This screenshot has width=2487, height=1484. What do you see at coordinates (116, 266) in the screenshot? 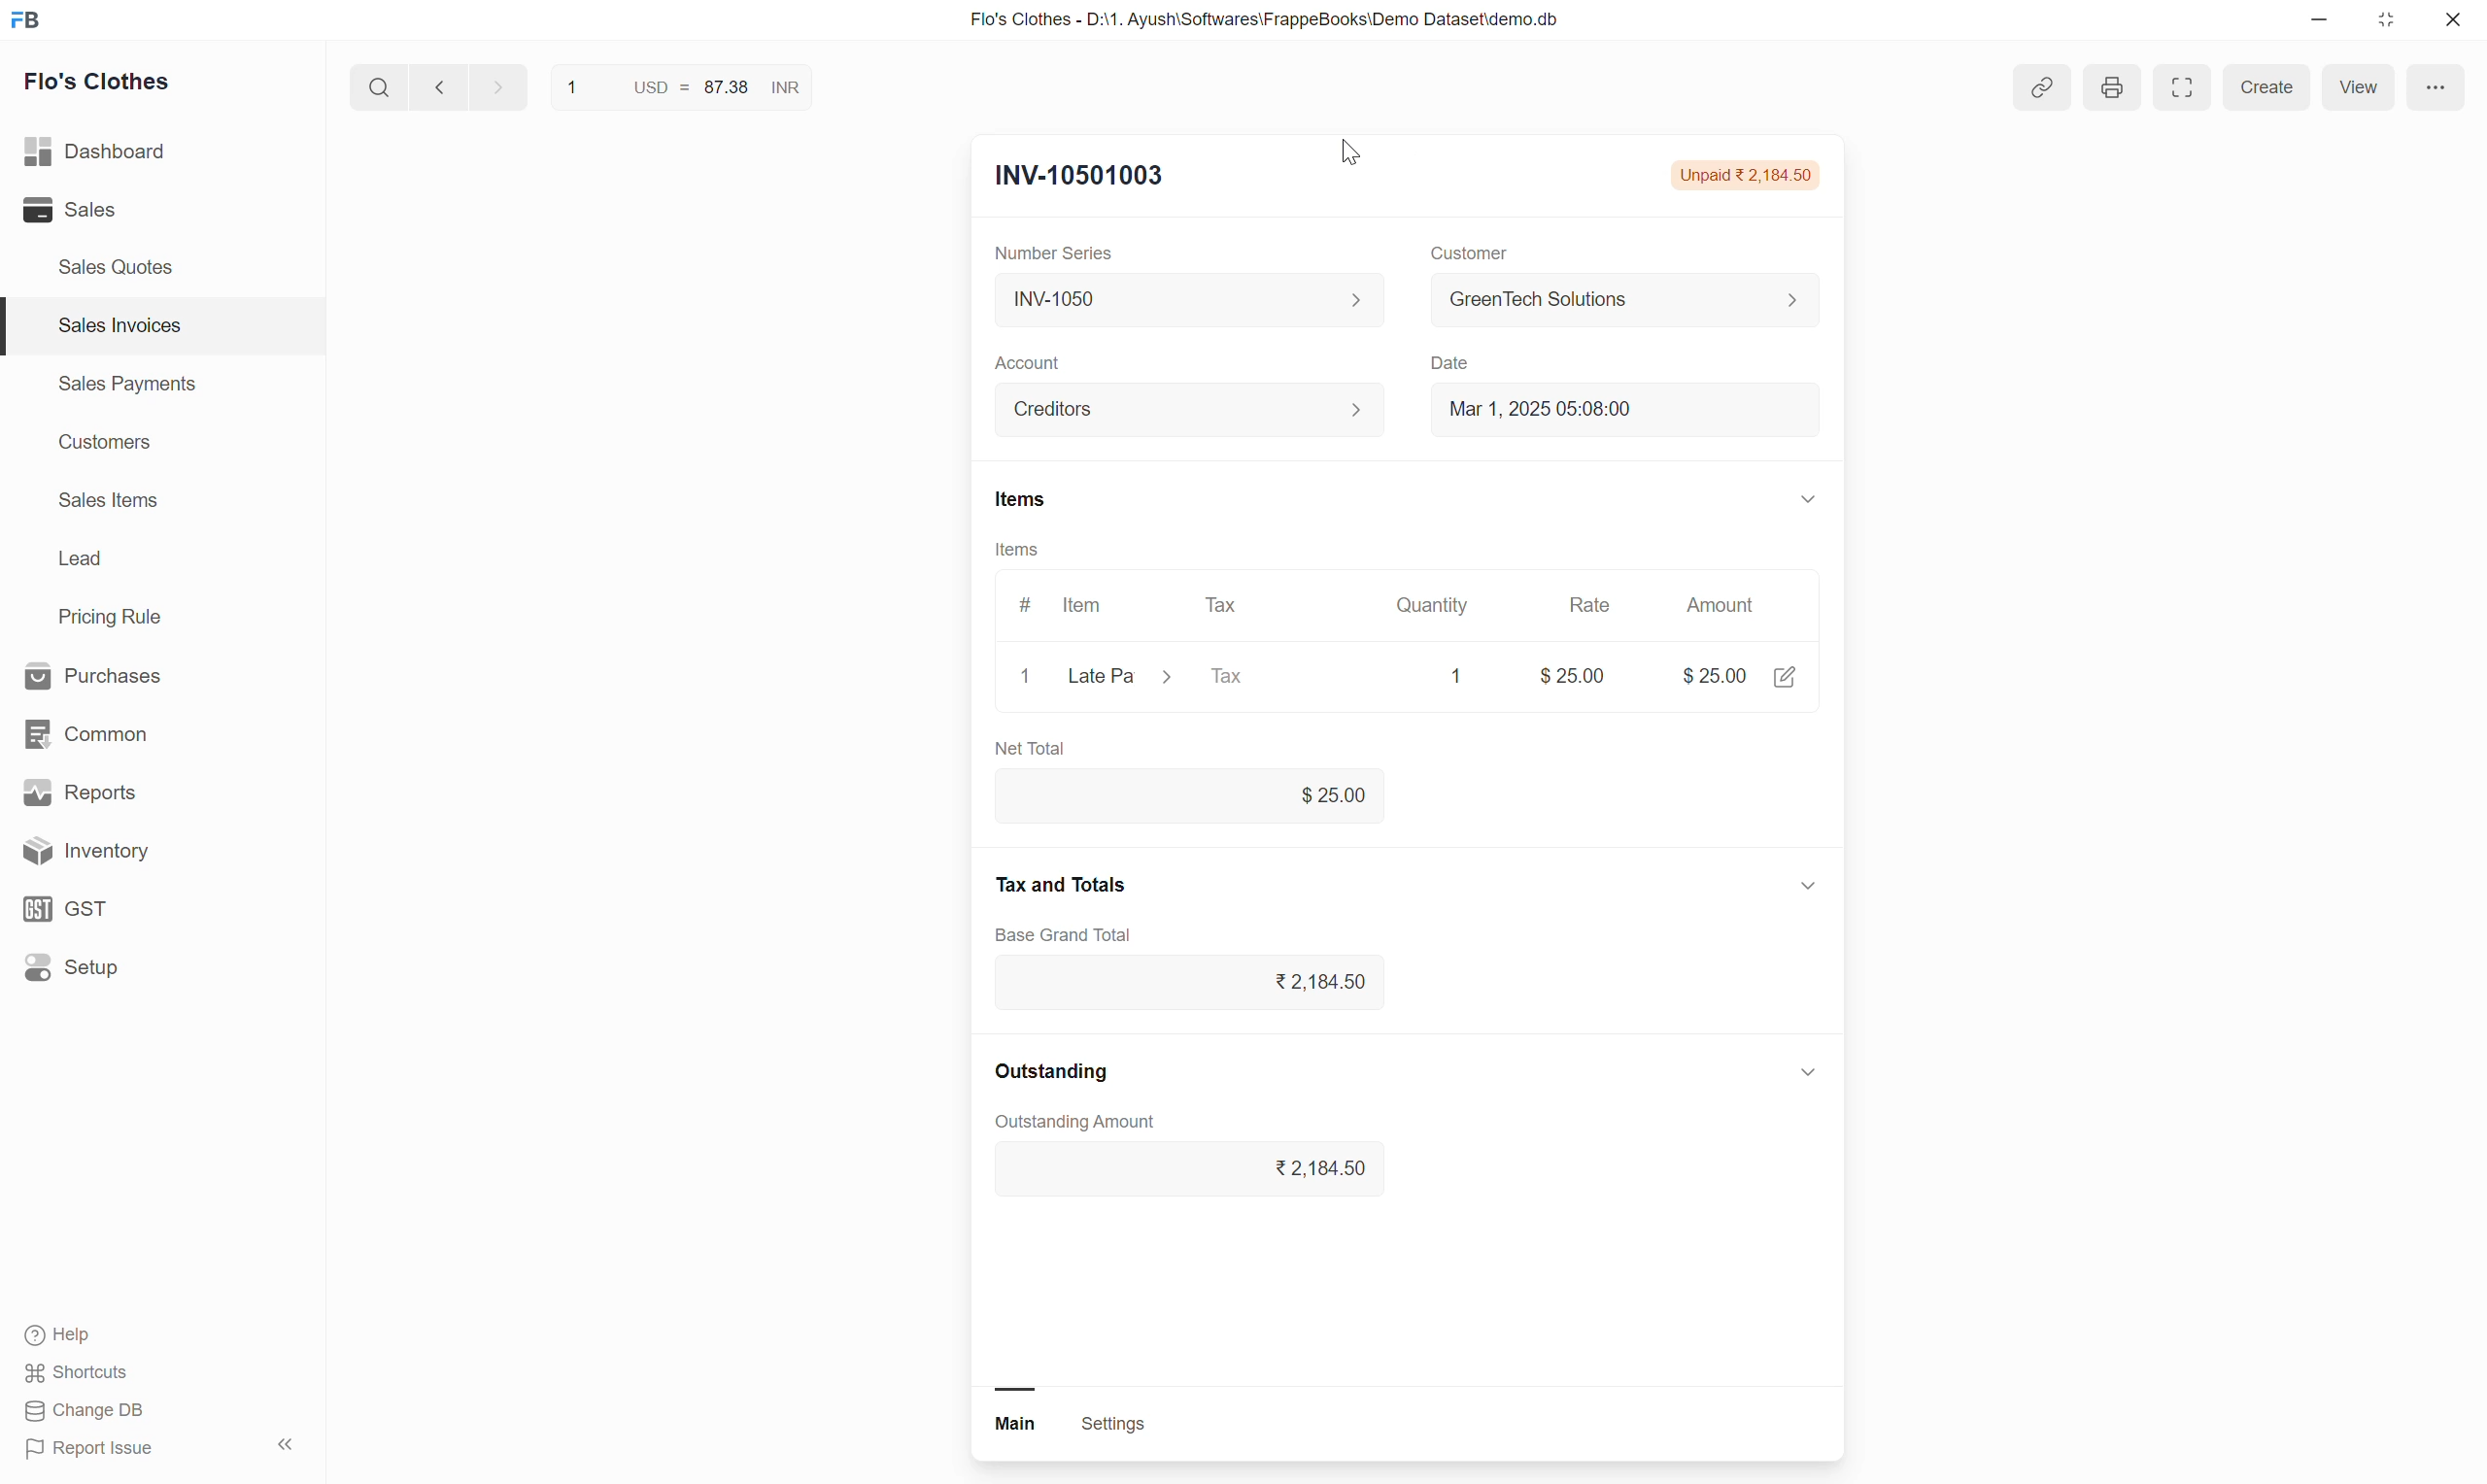
I see `Sales Quotes` at bounding box center [116, 266].